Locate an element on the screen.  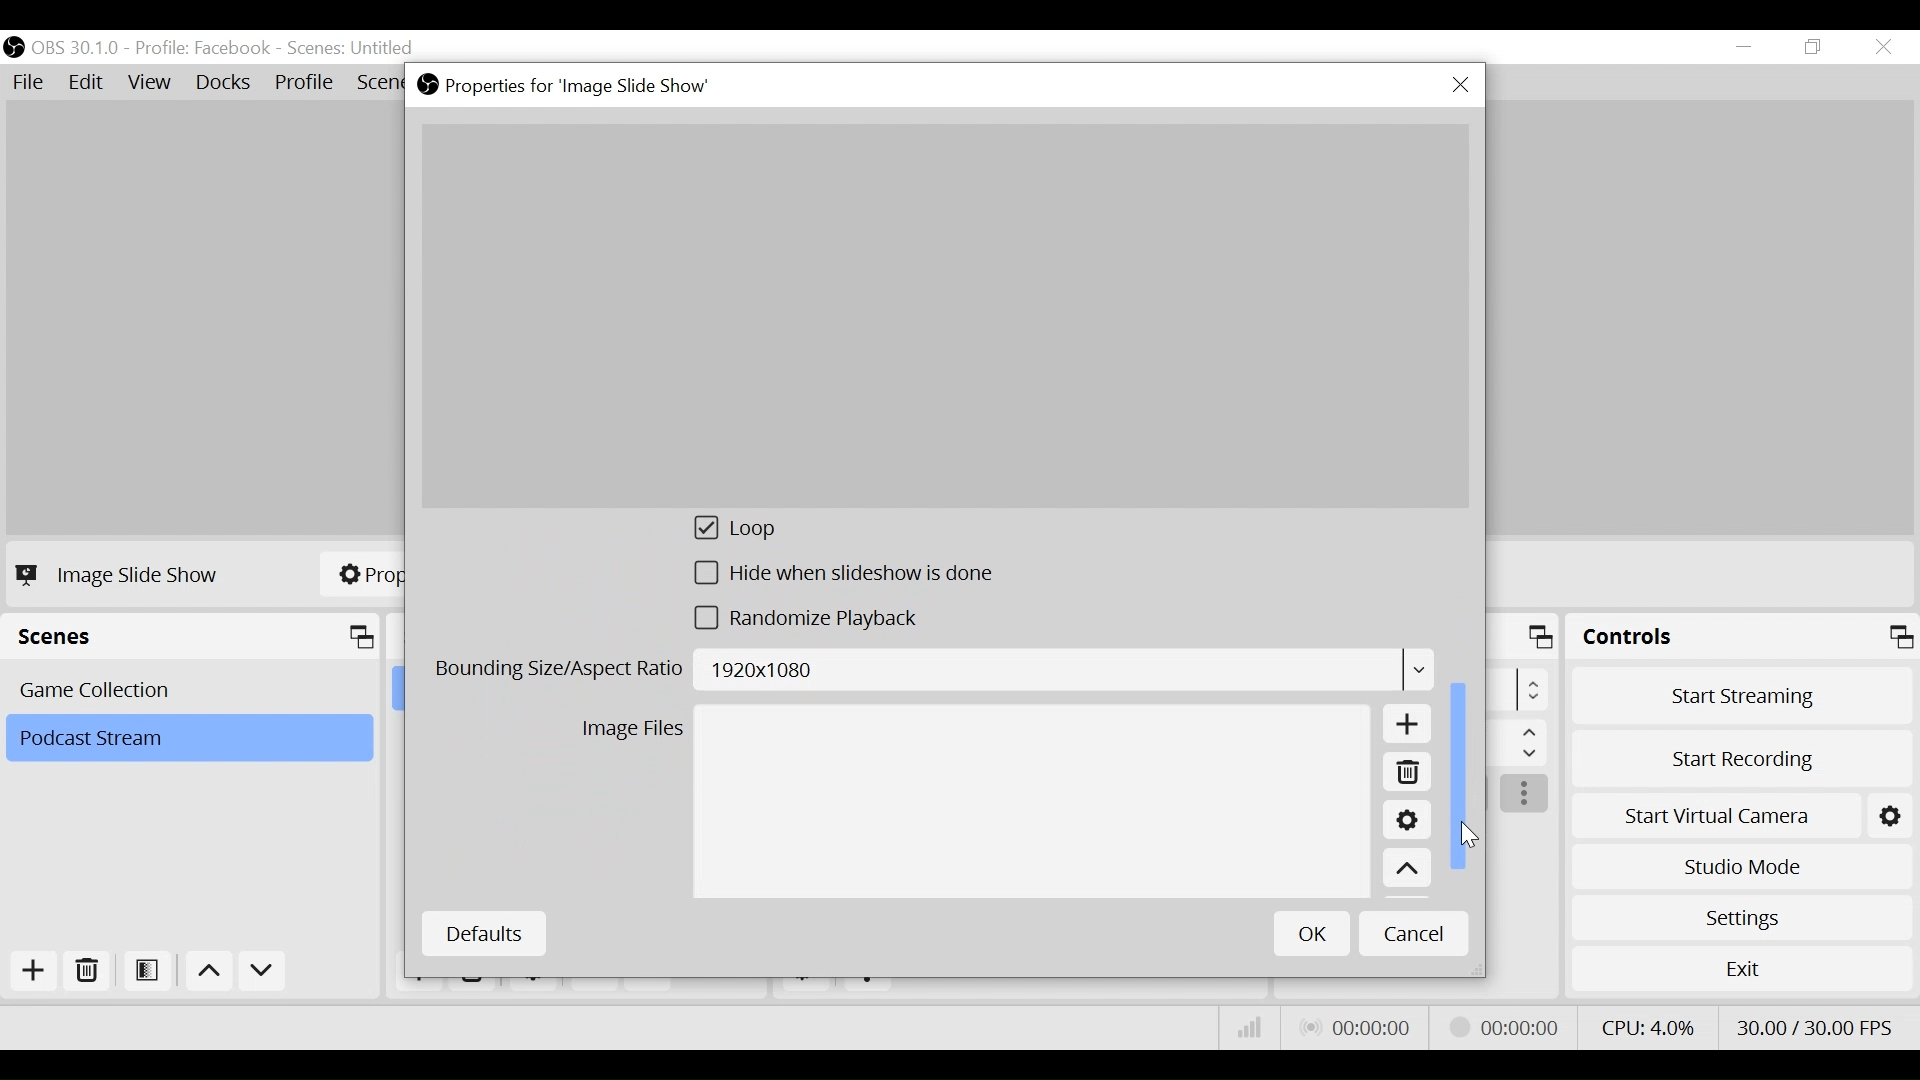
Profile is located at coordinates (305, 84).